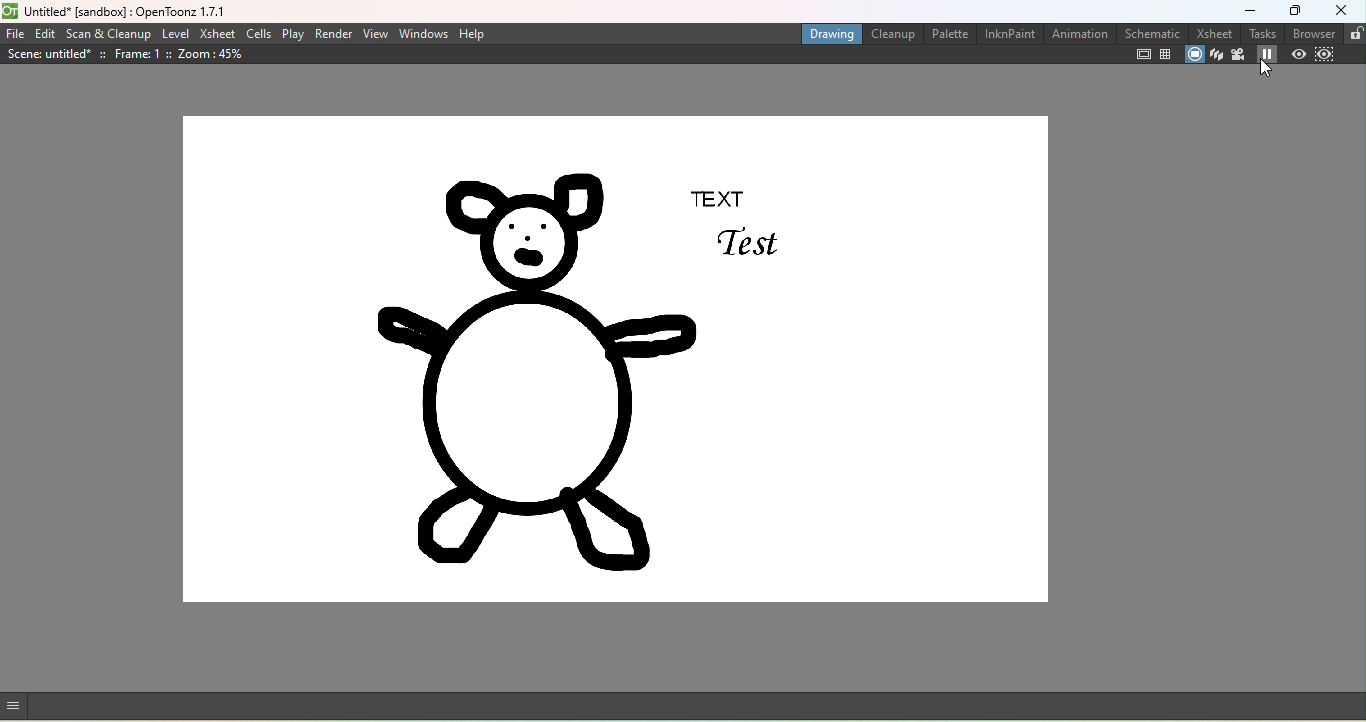 The height and width of the screenshot is (722, 1366). Describe the element at coordinates (1080, 34) in the screenshot. I see `Animation` at that location.